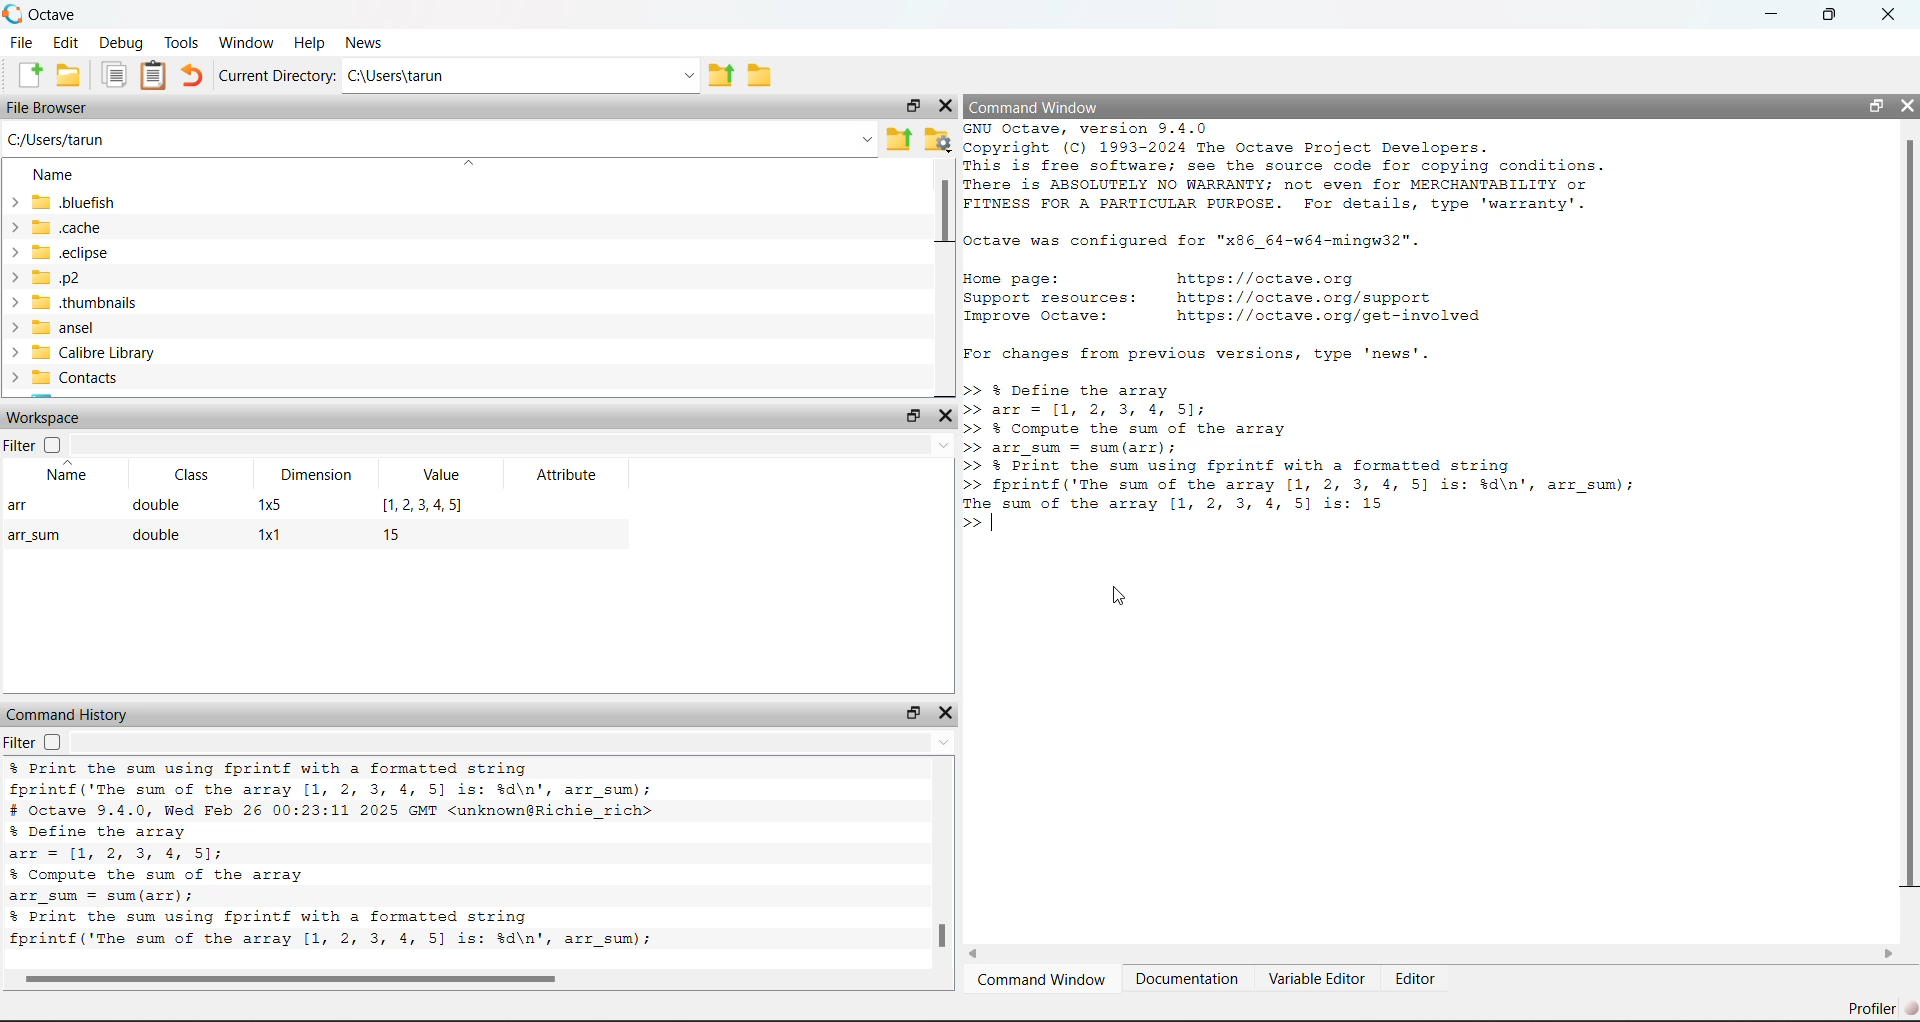 The image size is (1920, 1022). Describe the element at coordinates (1872, 107) in the screenshot. I see `Maximize` at that location.